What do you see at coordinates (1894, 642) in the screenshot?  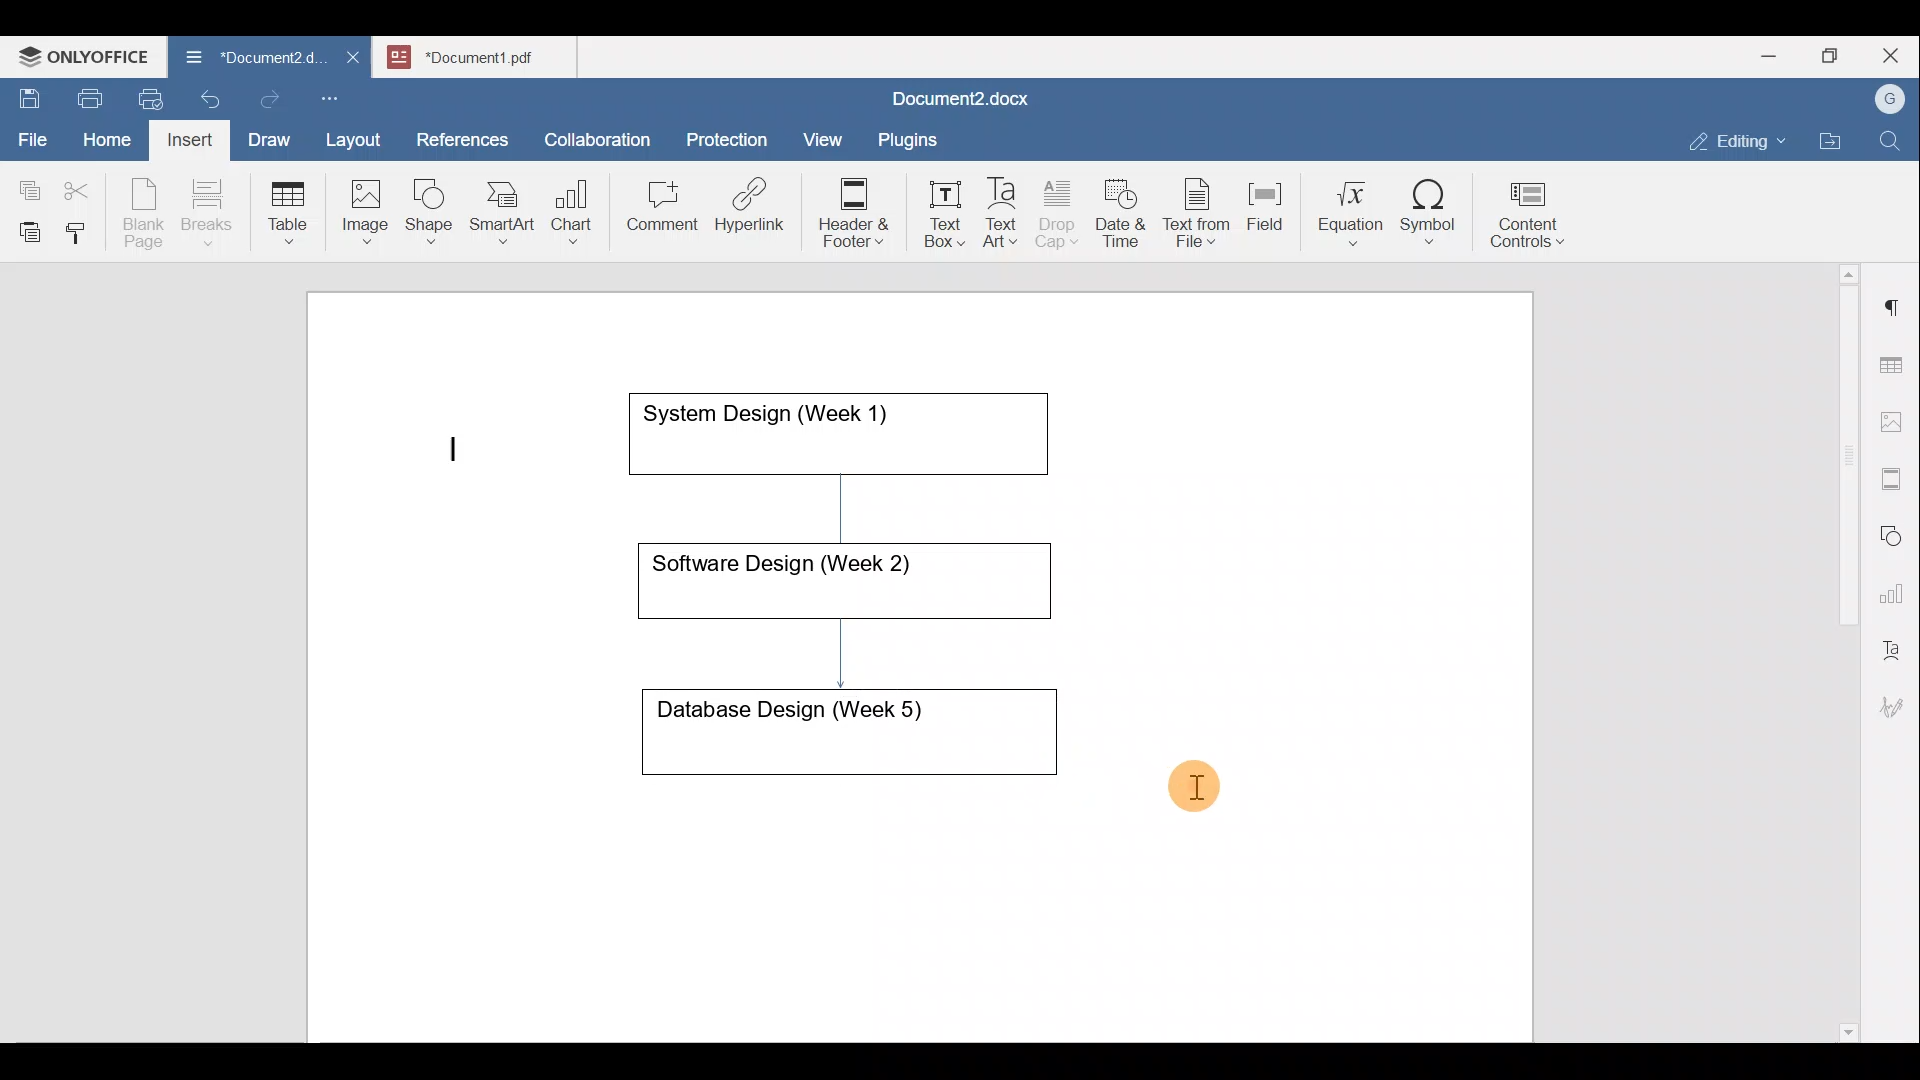 I see `Text Art settings` at bounding box center [1894, 642].